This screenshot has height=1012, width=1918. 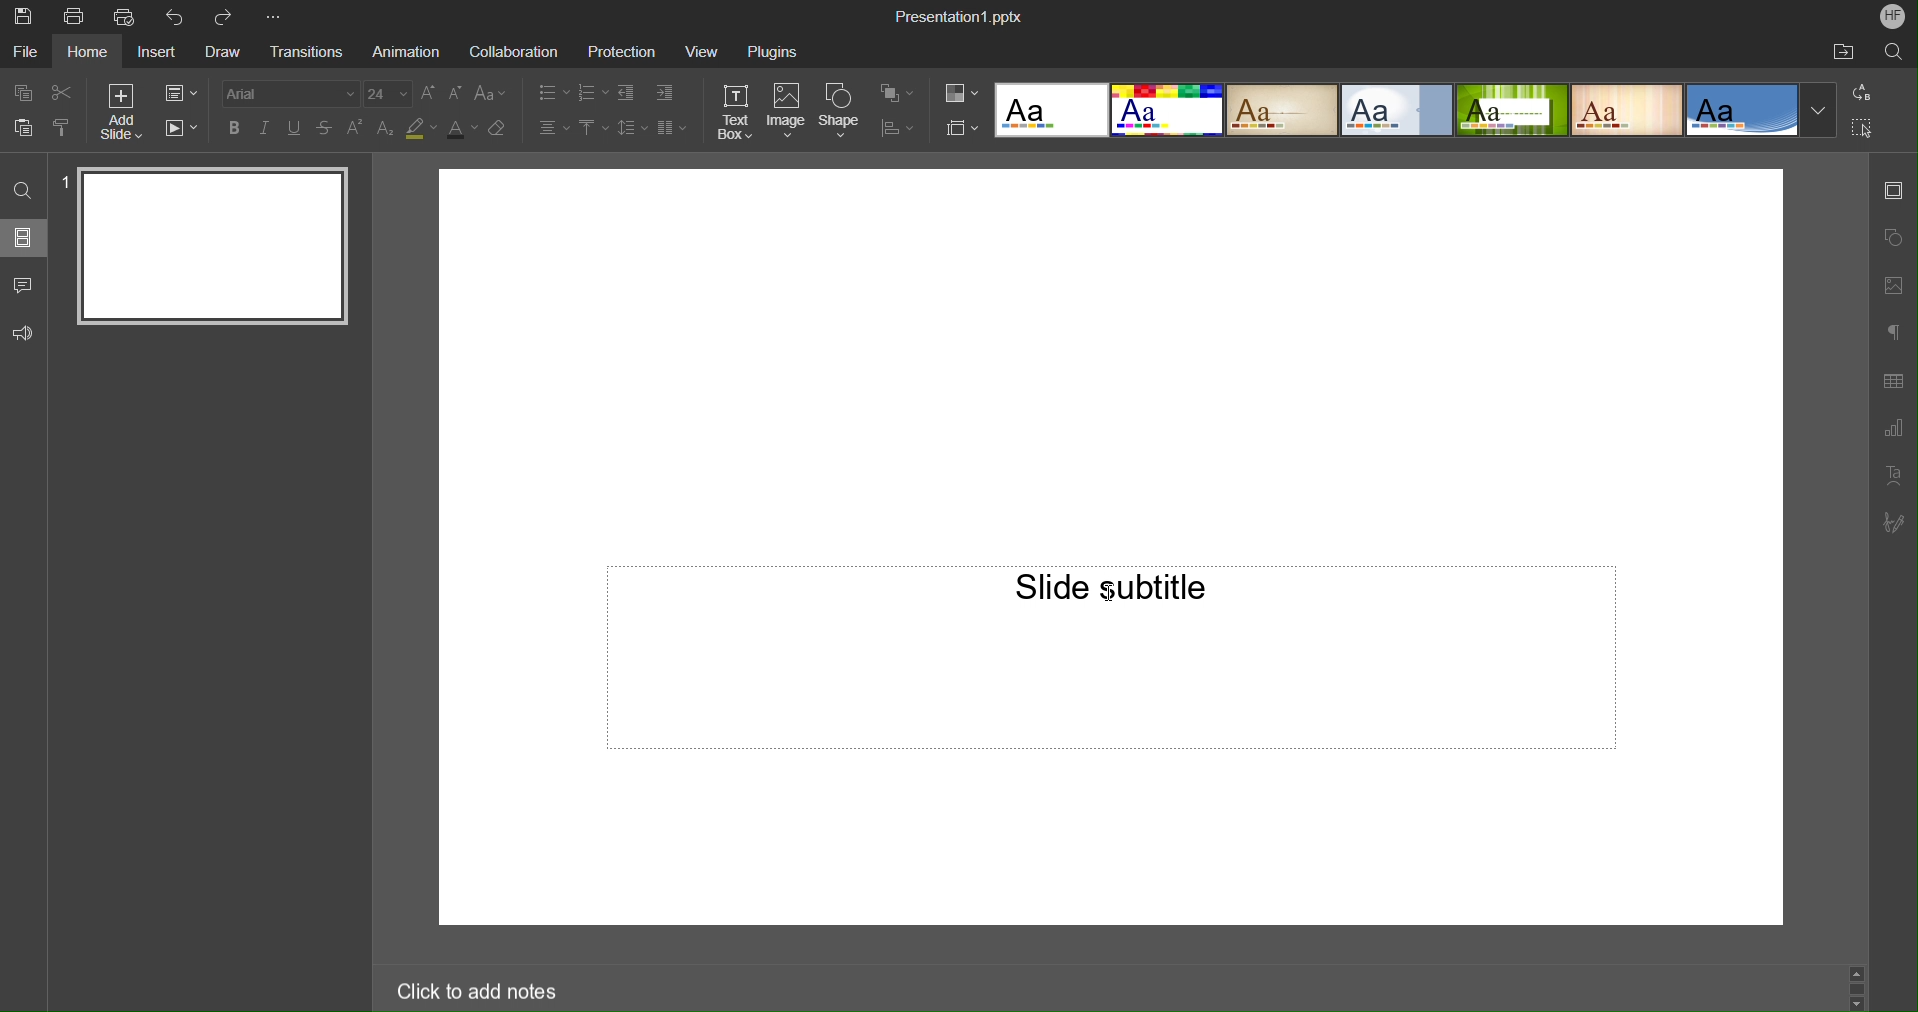 What do you see at coordinates (488, 94) in the screenshot?
I see `Change Case` at bounding box center [488, 94].